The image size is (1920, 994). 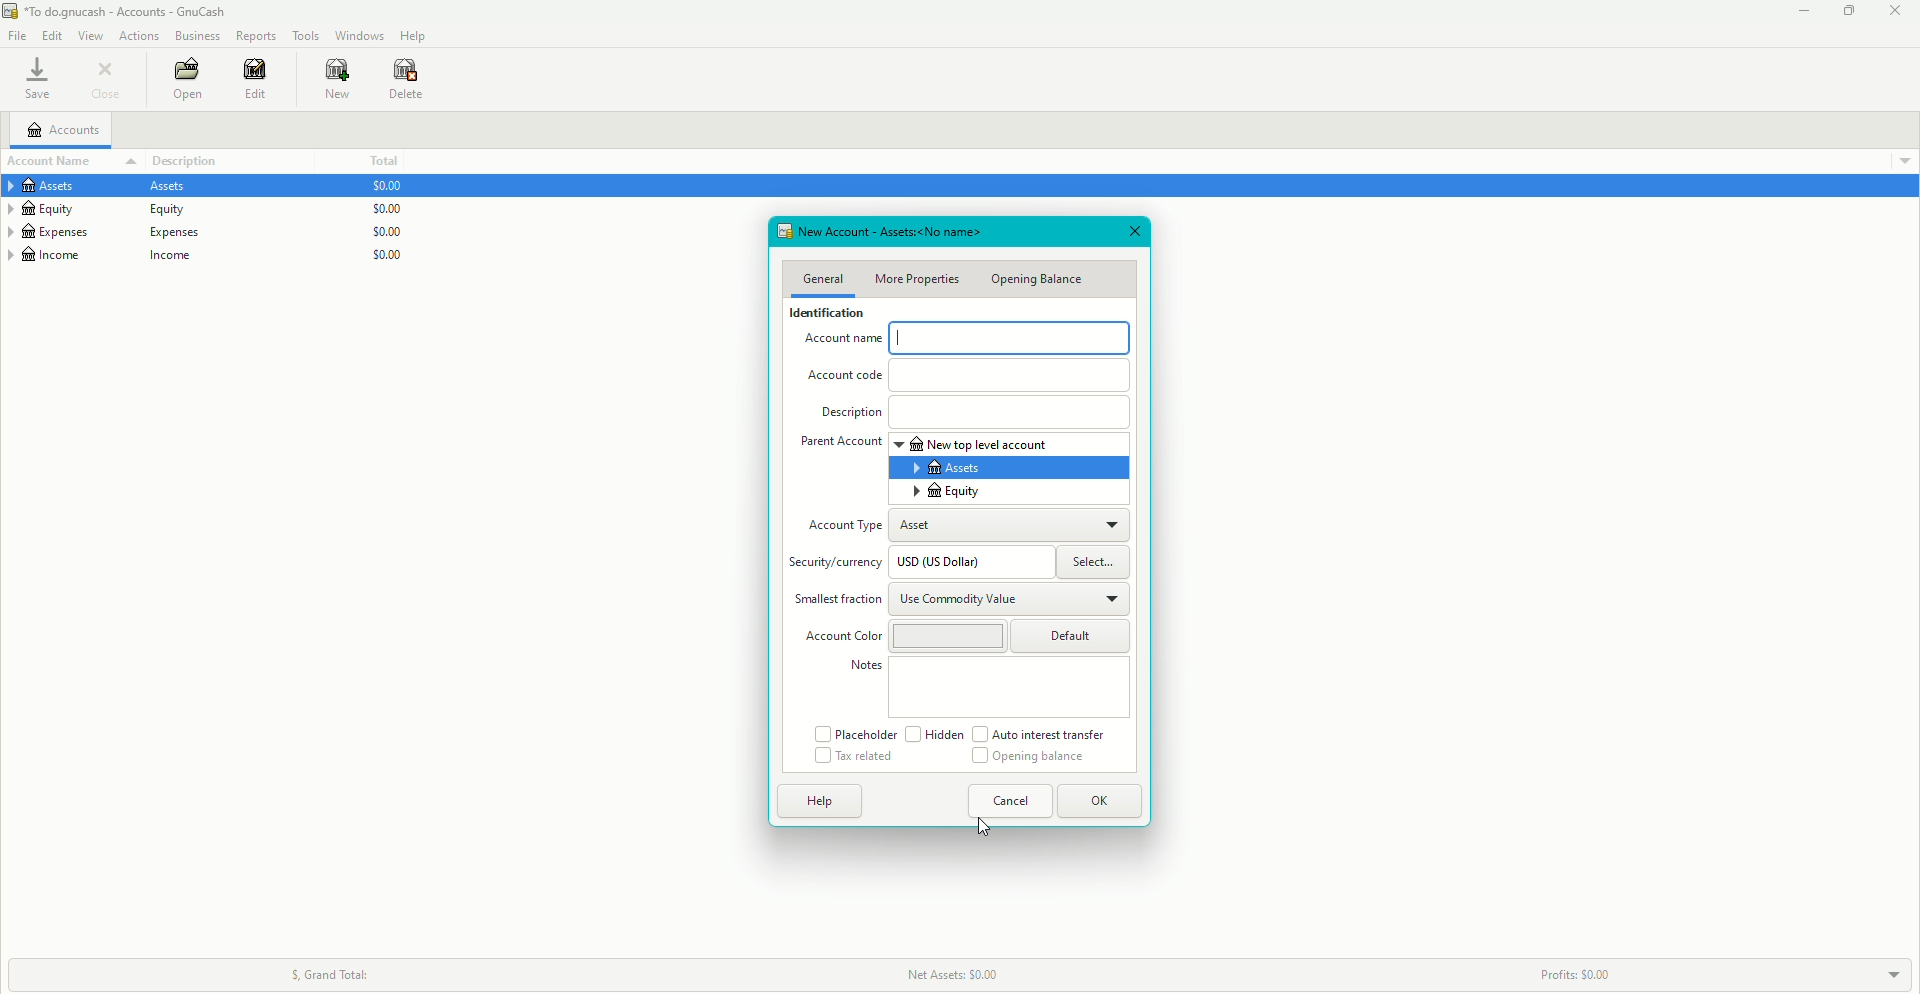 What do you see at coordinates (1074, 635) in the screenshot?
I see `Default` at bounding box center [1074, 635].